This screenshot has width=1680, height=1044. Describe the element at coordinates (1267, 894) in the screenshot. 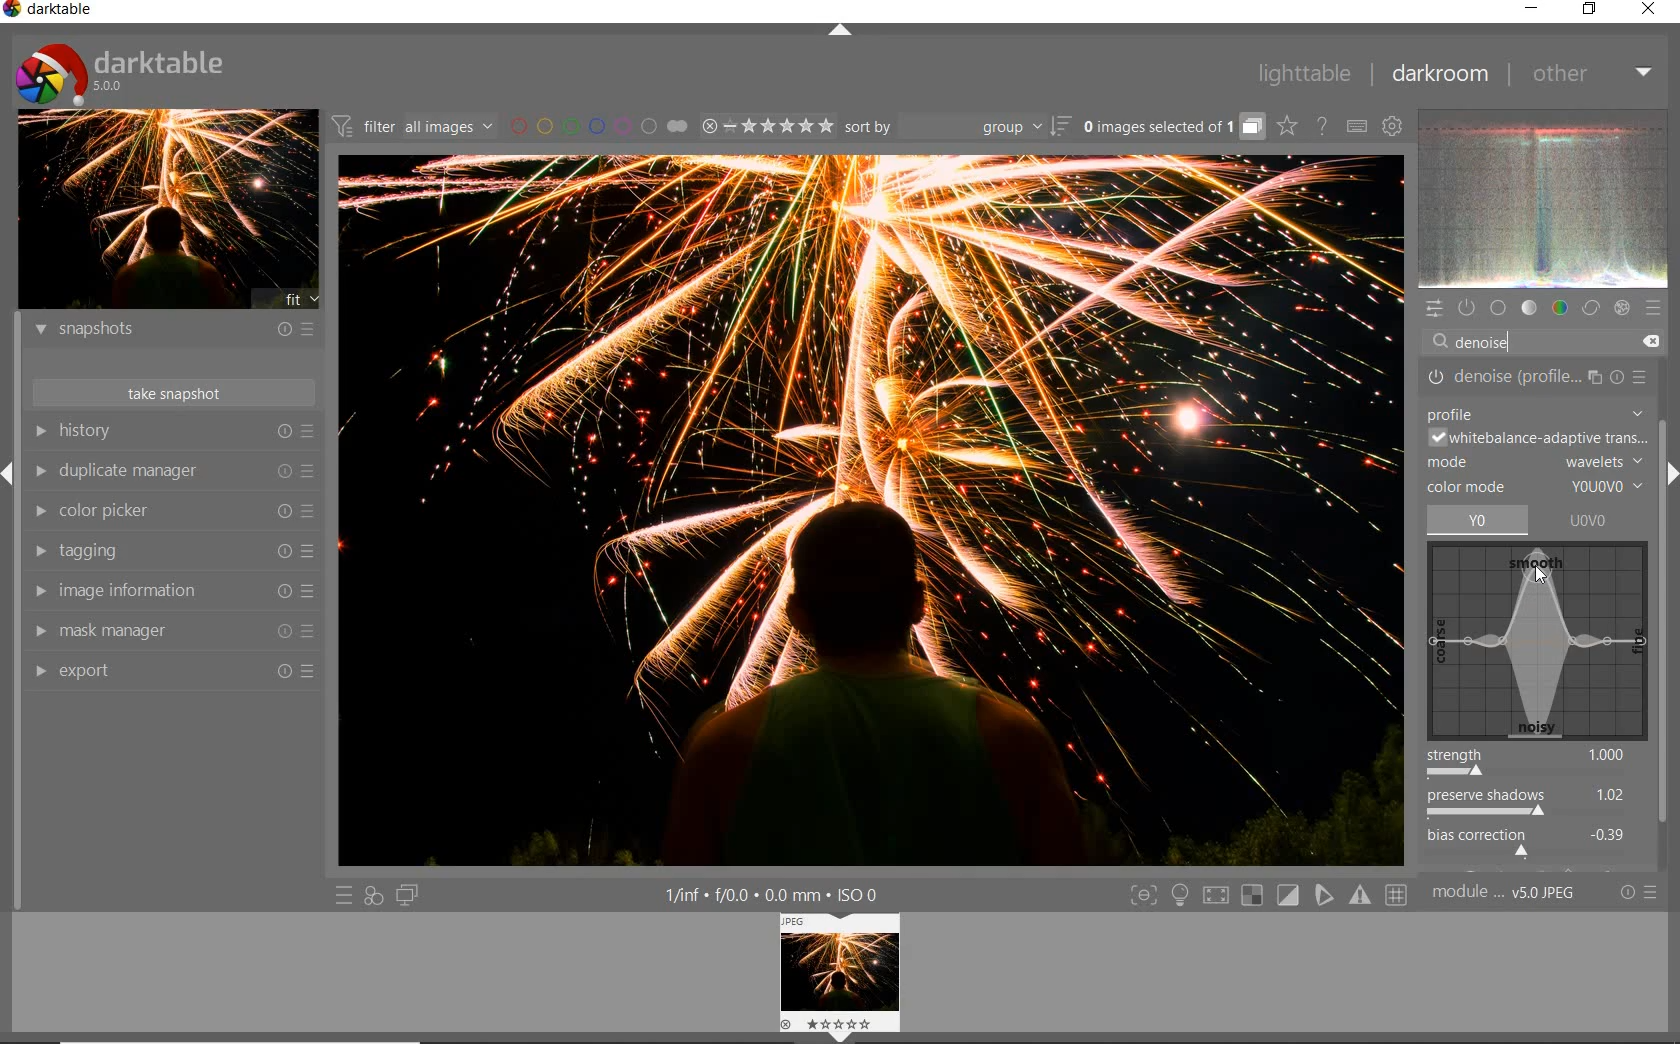

I see `Toggle modes` at that location.